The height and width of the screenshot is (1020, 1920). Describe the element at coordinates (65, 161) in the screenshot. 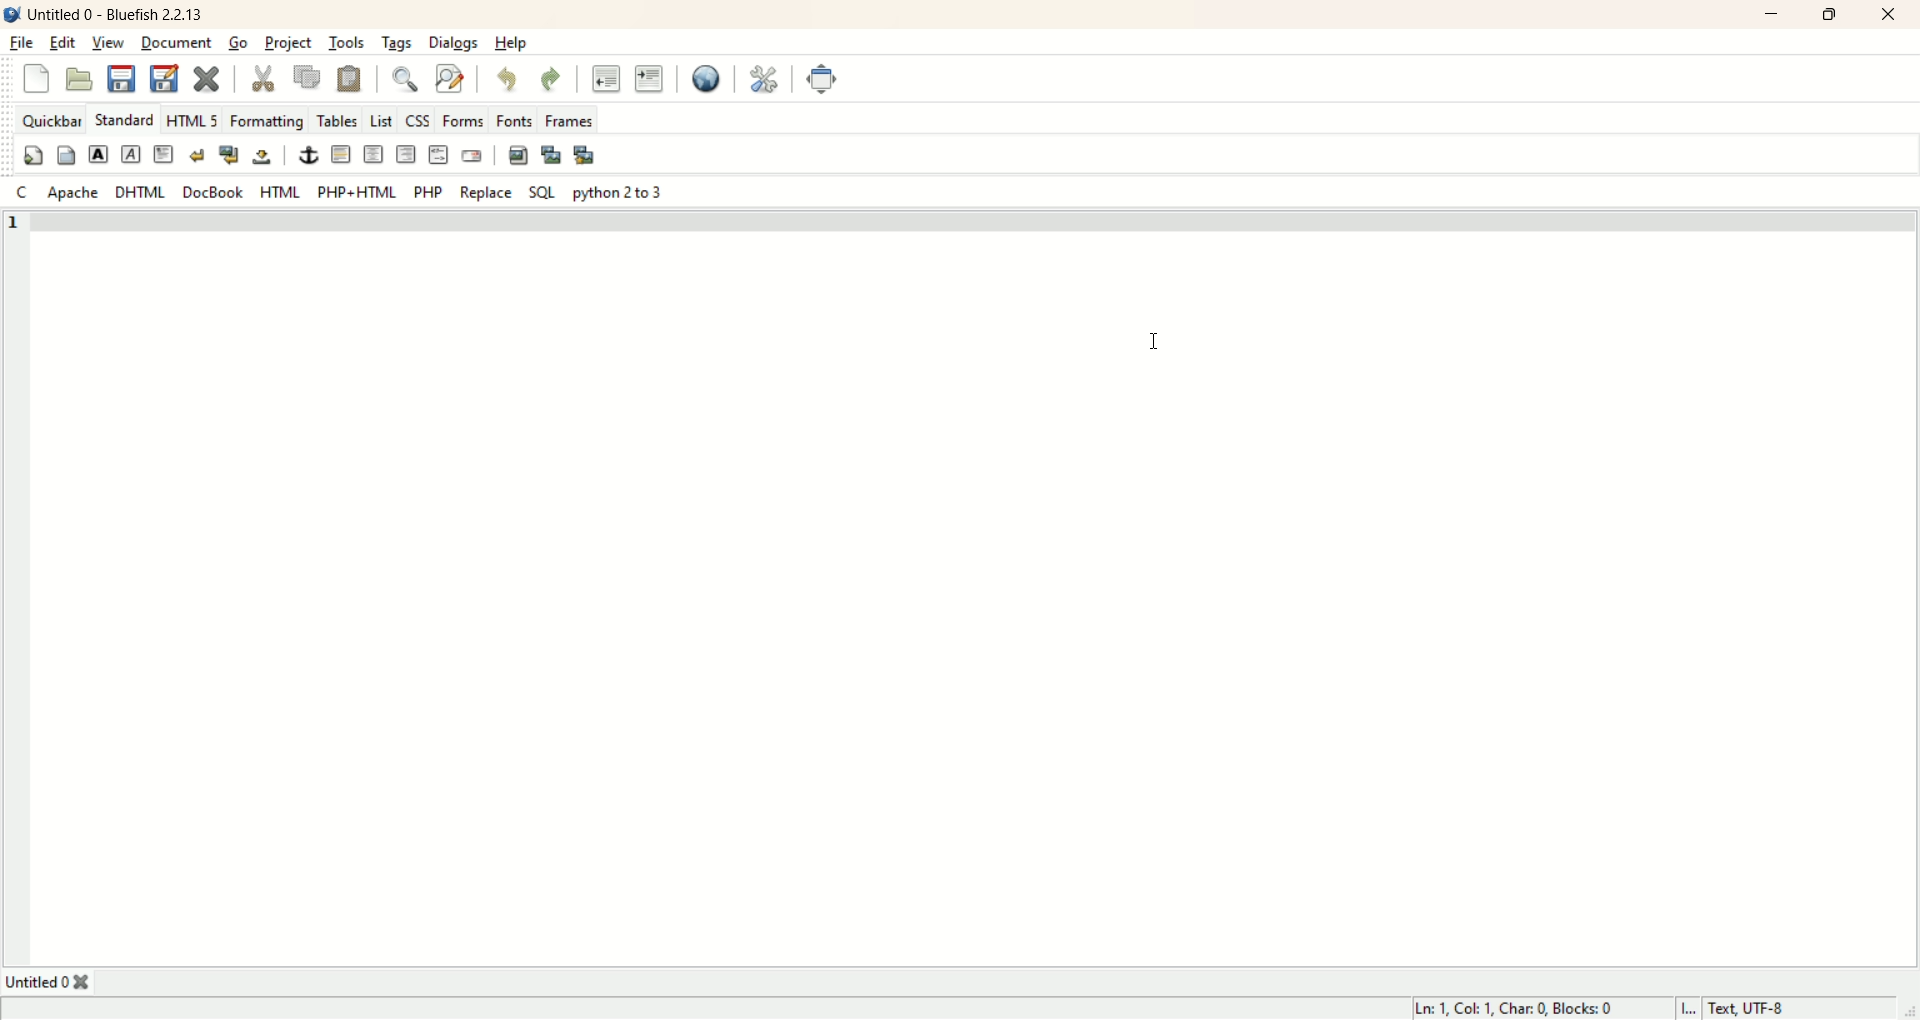

I see `body` at that location.